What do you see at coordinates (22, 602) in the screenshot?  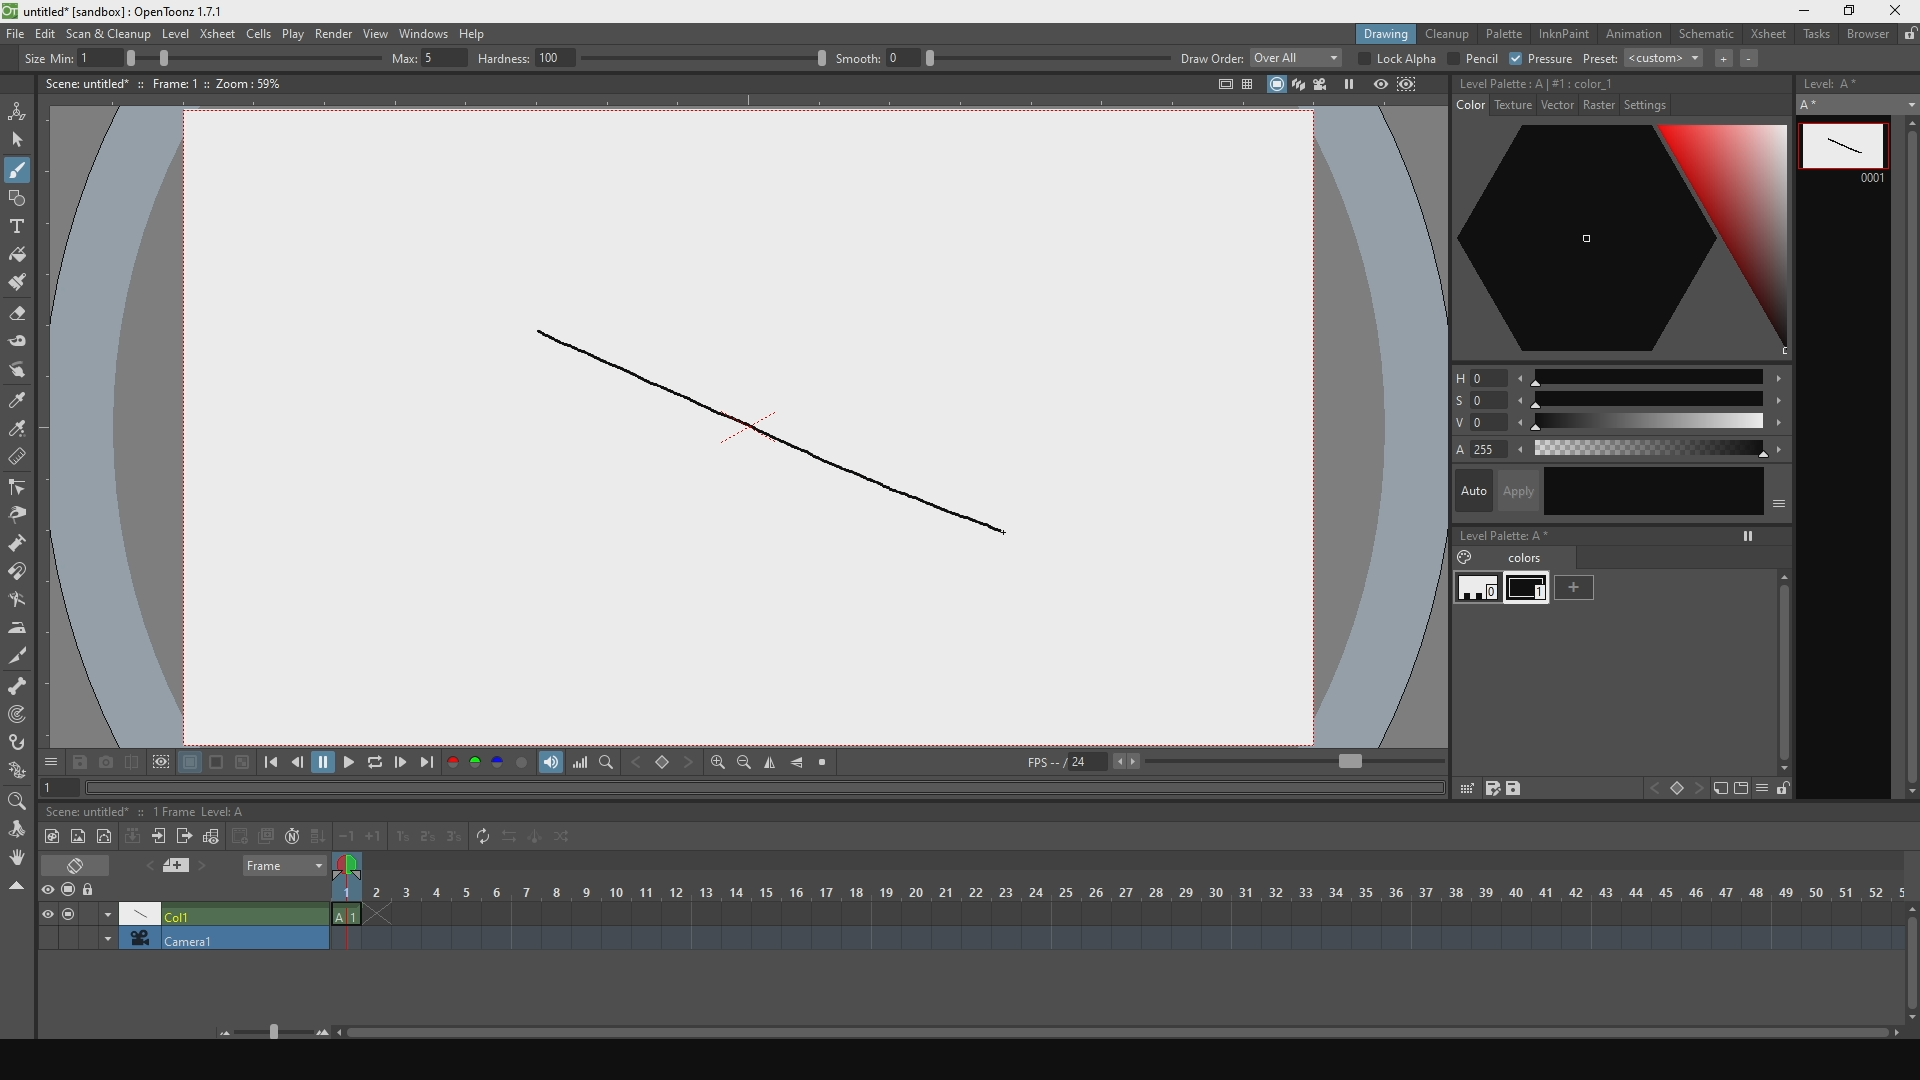 I see `turn` at bounding box center [22, 602].